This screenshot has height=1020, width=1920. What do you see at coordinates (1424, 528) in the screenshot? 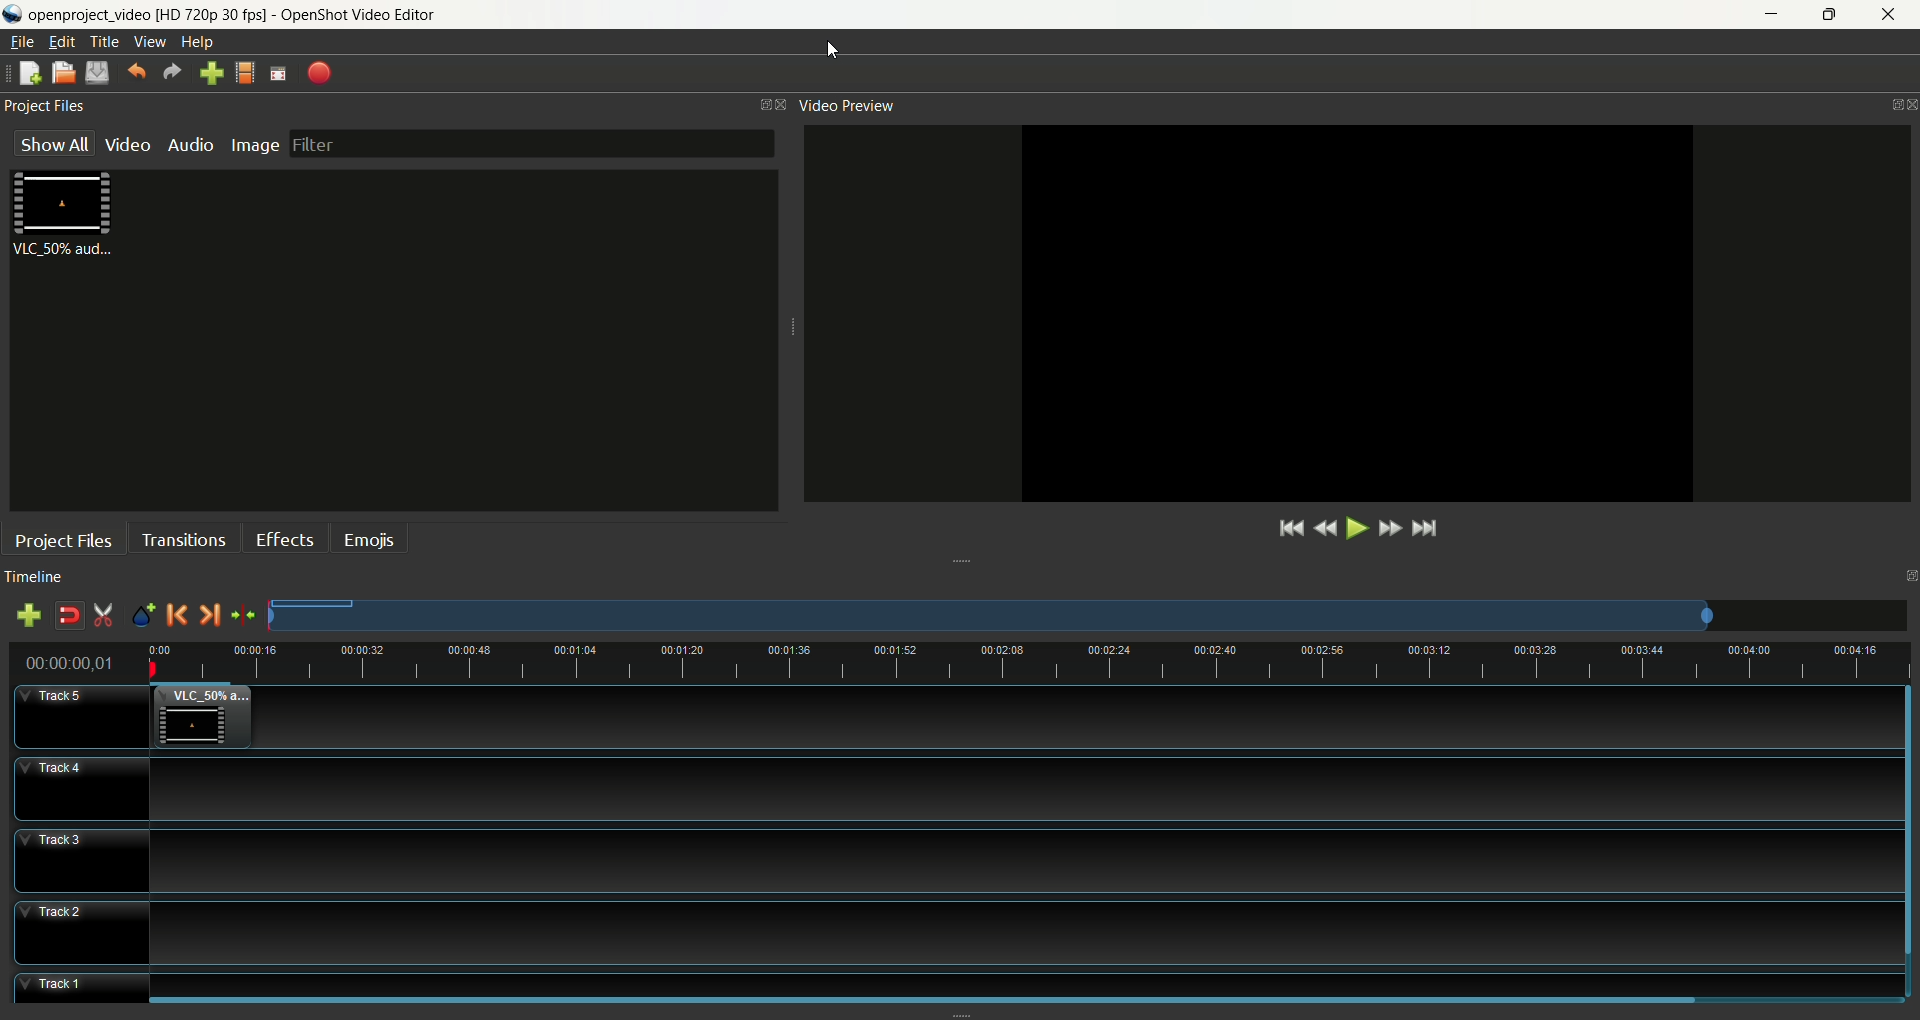
I see `jump to end` at bounding box center [1424, 528].